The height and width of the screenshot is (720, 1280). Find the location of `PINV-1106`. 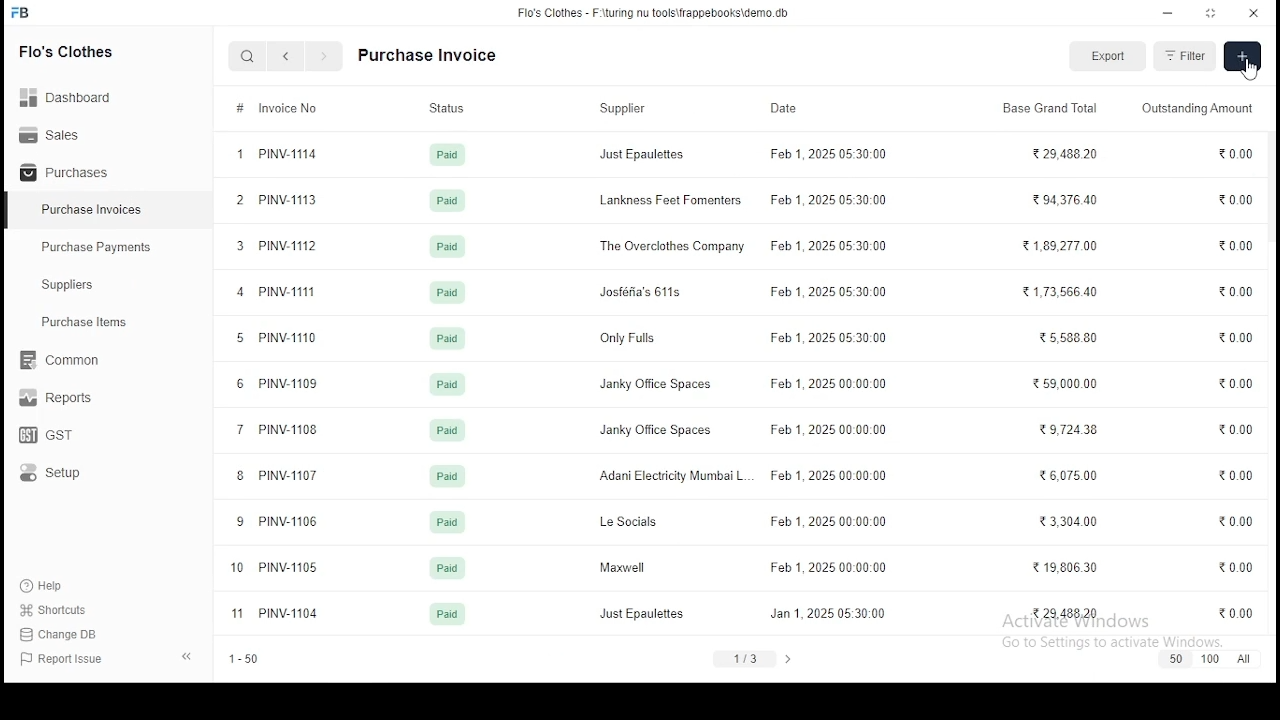

PINV-1106 is located at coordinates (290, 522).